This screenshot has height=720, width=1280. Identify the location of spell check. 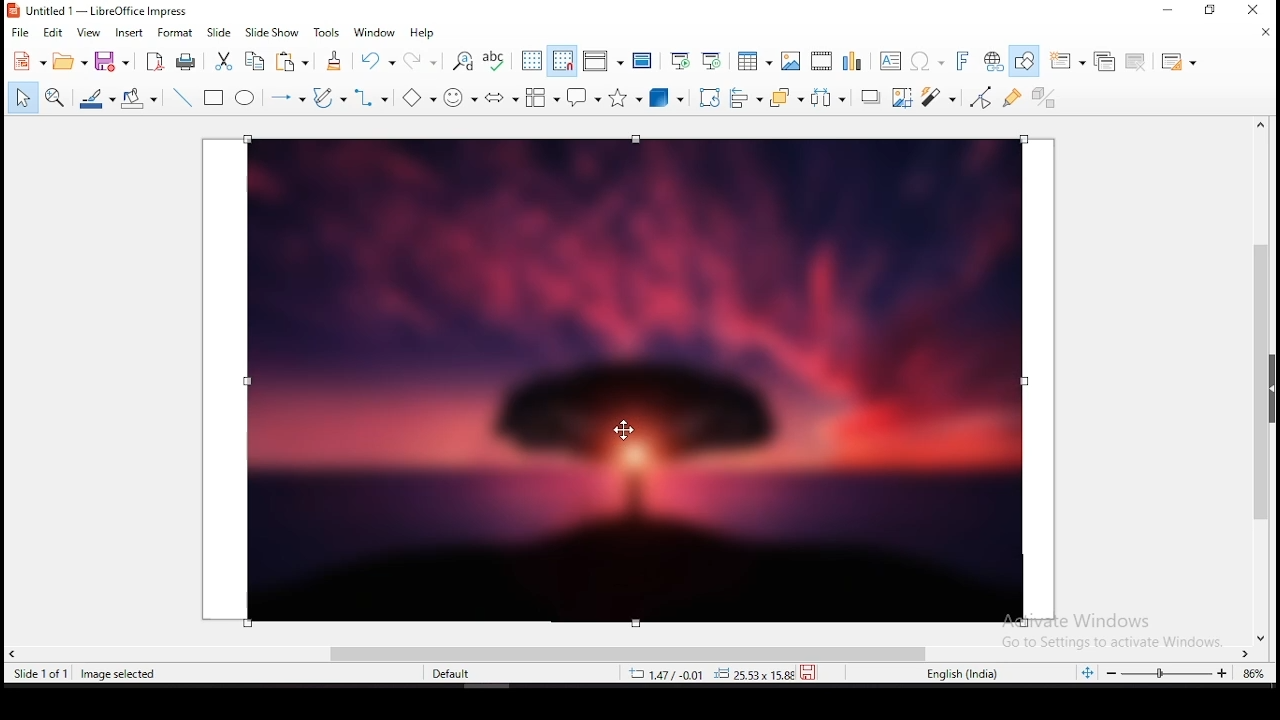
(496, 59).